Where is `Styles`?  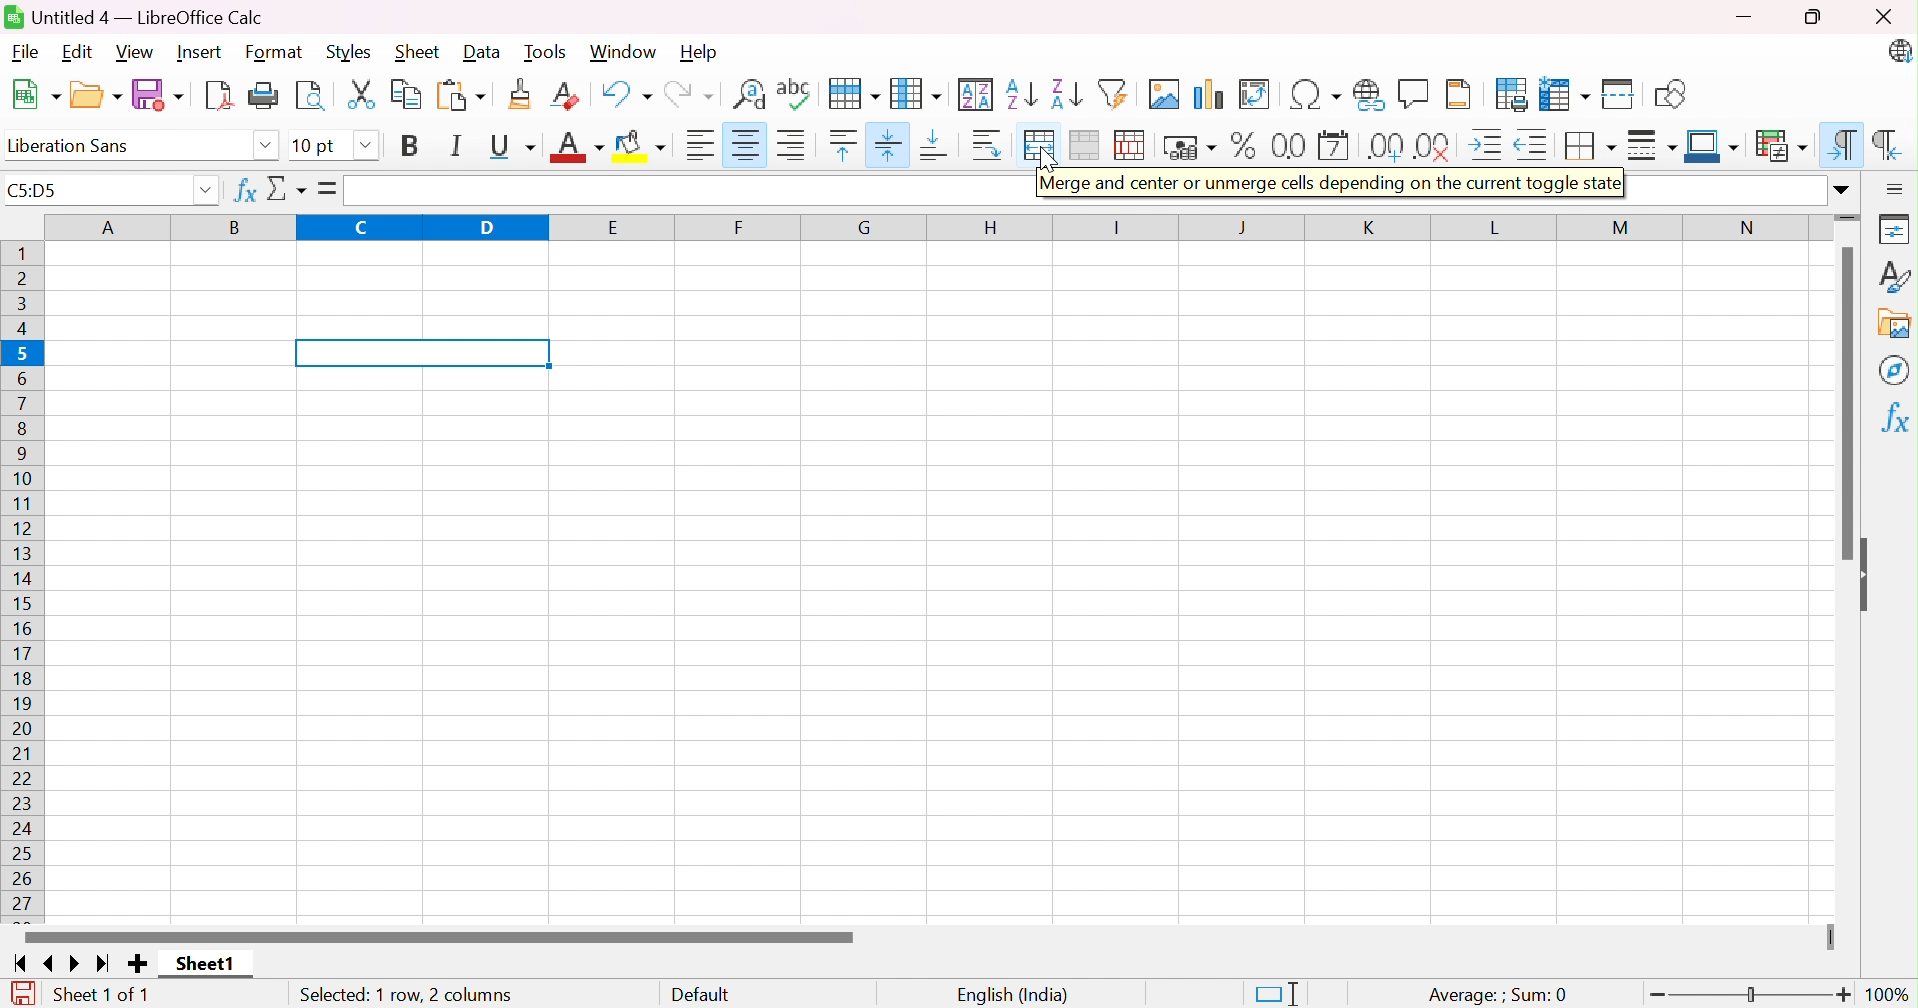
Styles is located at coordinates (349, 53).